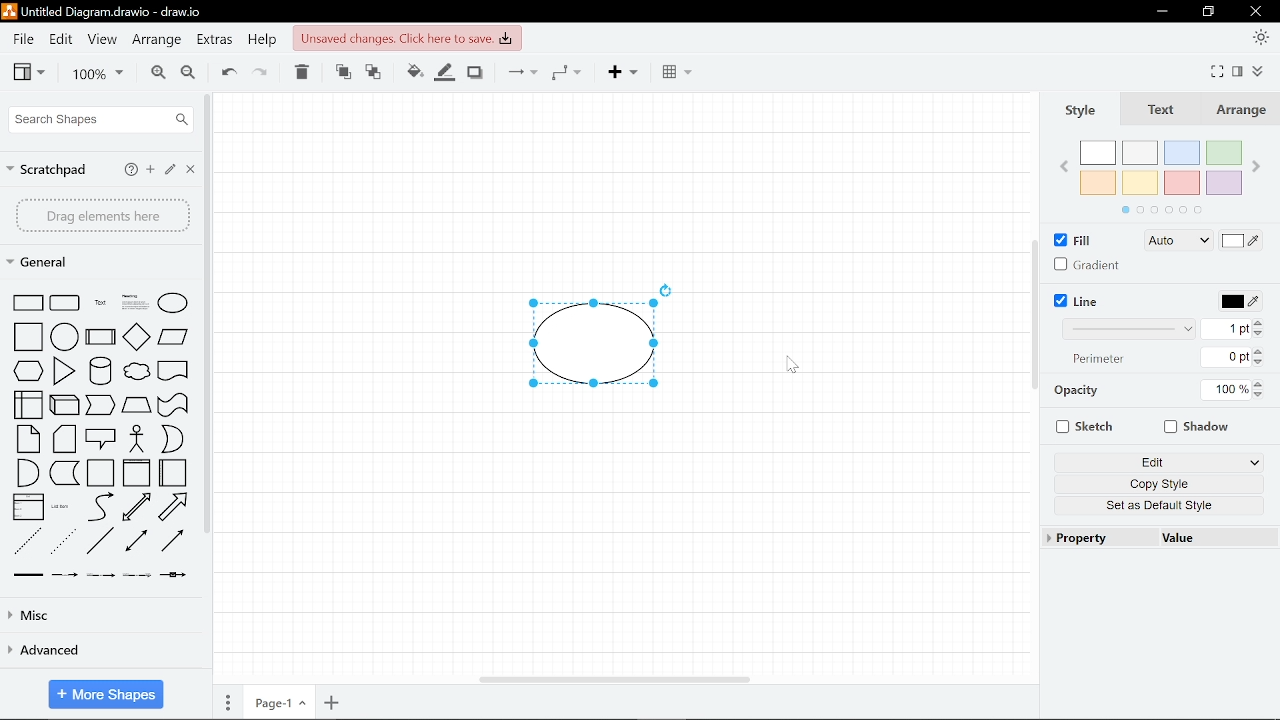  Describe the element at coordinates (1161, 211) in the screenshot. I see `Color palette navigation` at that location.